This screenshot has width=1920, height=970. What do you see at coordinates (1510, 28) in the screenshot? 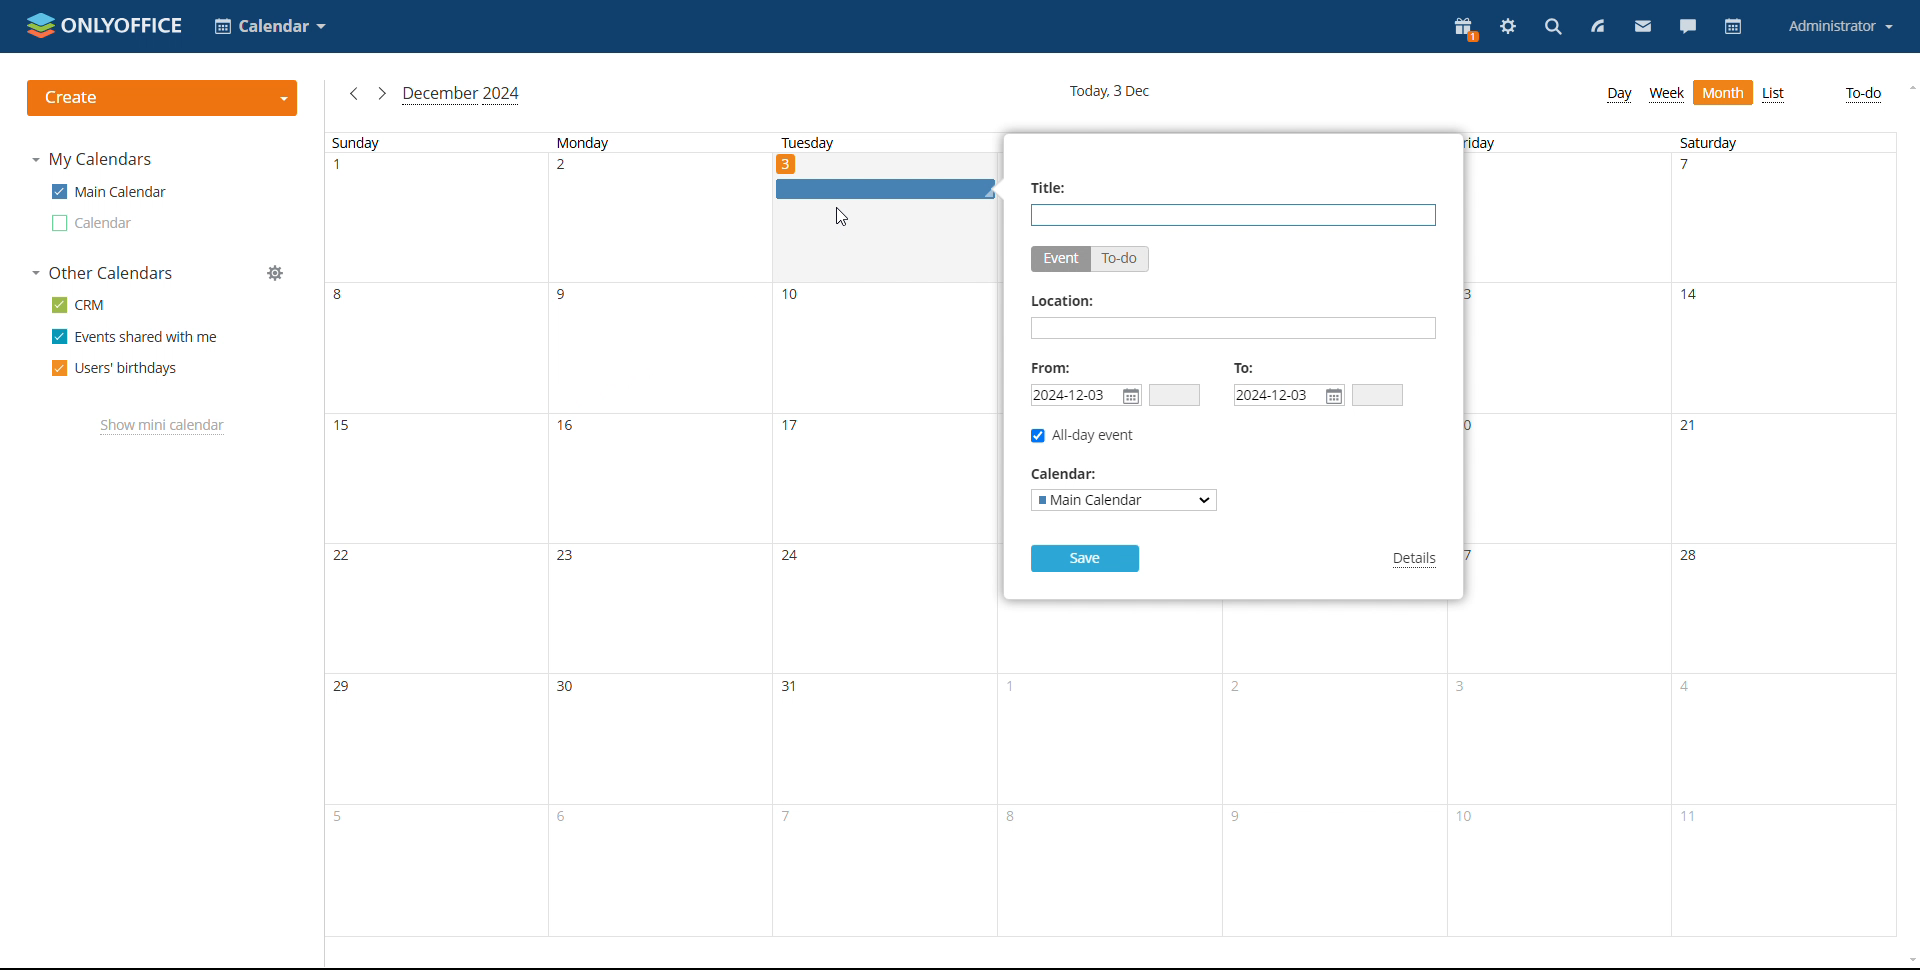
I see `settings` at bounding box center [1510, 28].